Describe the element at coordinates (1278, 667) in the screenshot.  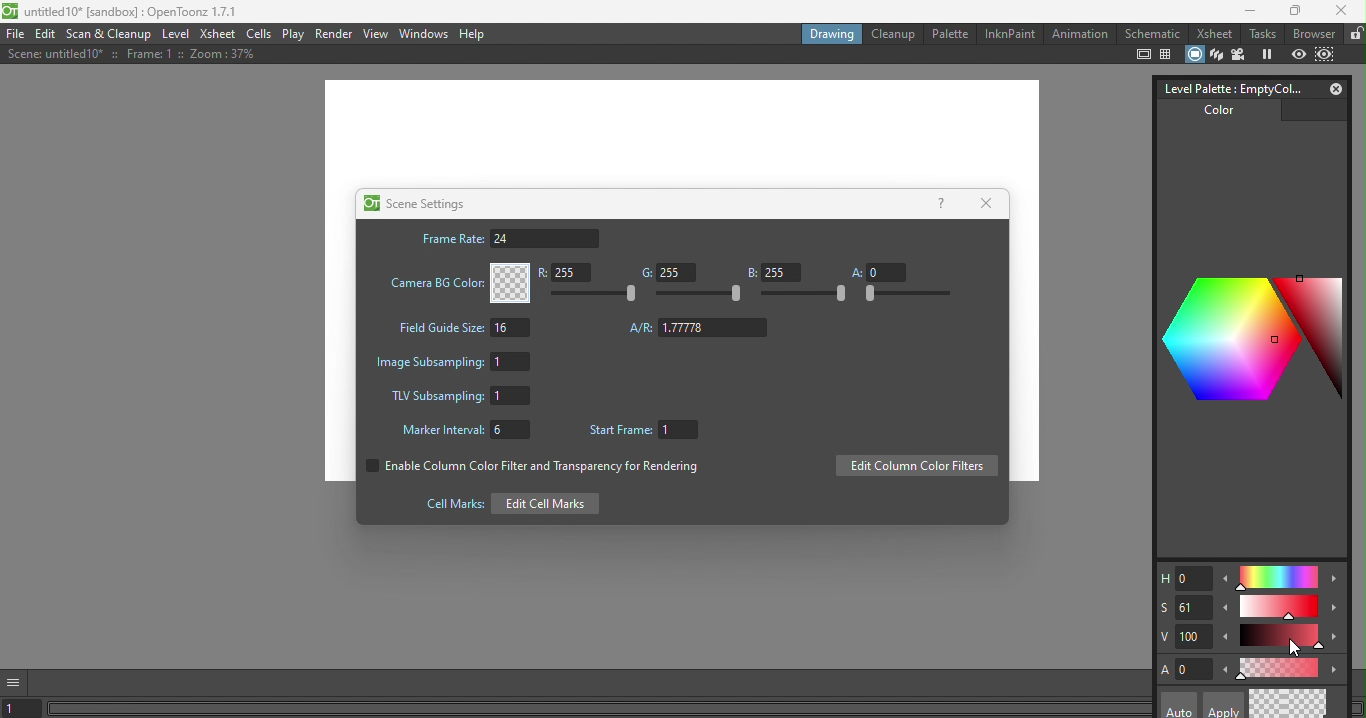
I see `Slide bar` at that location.